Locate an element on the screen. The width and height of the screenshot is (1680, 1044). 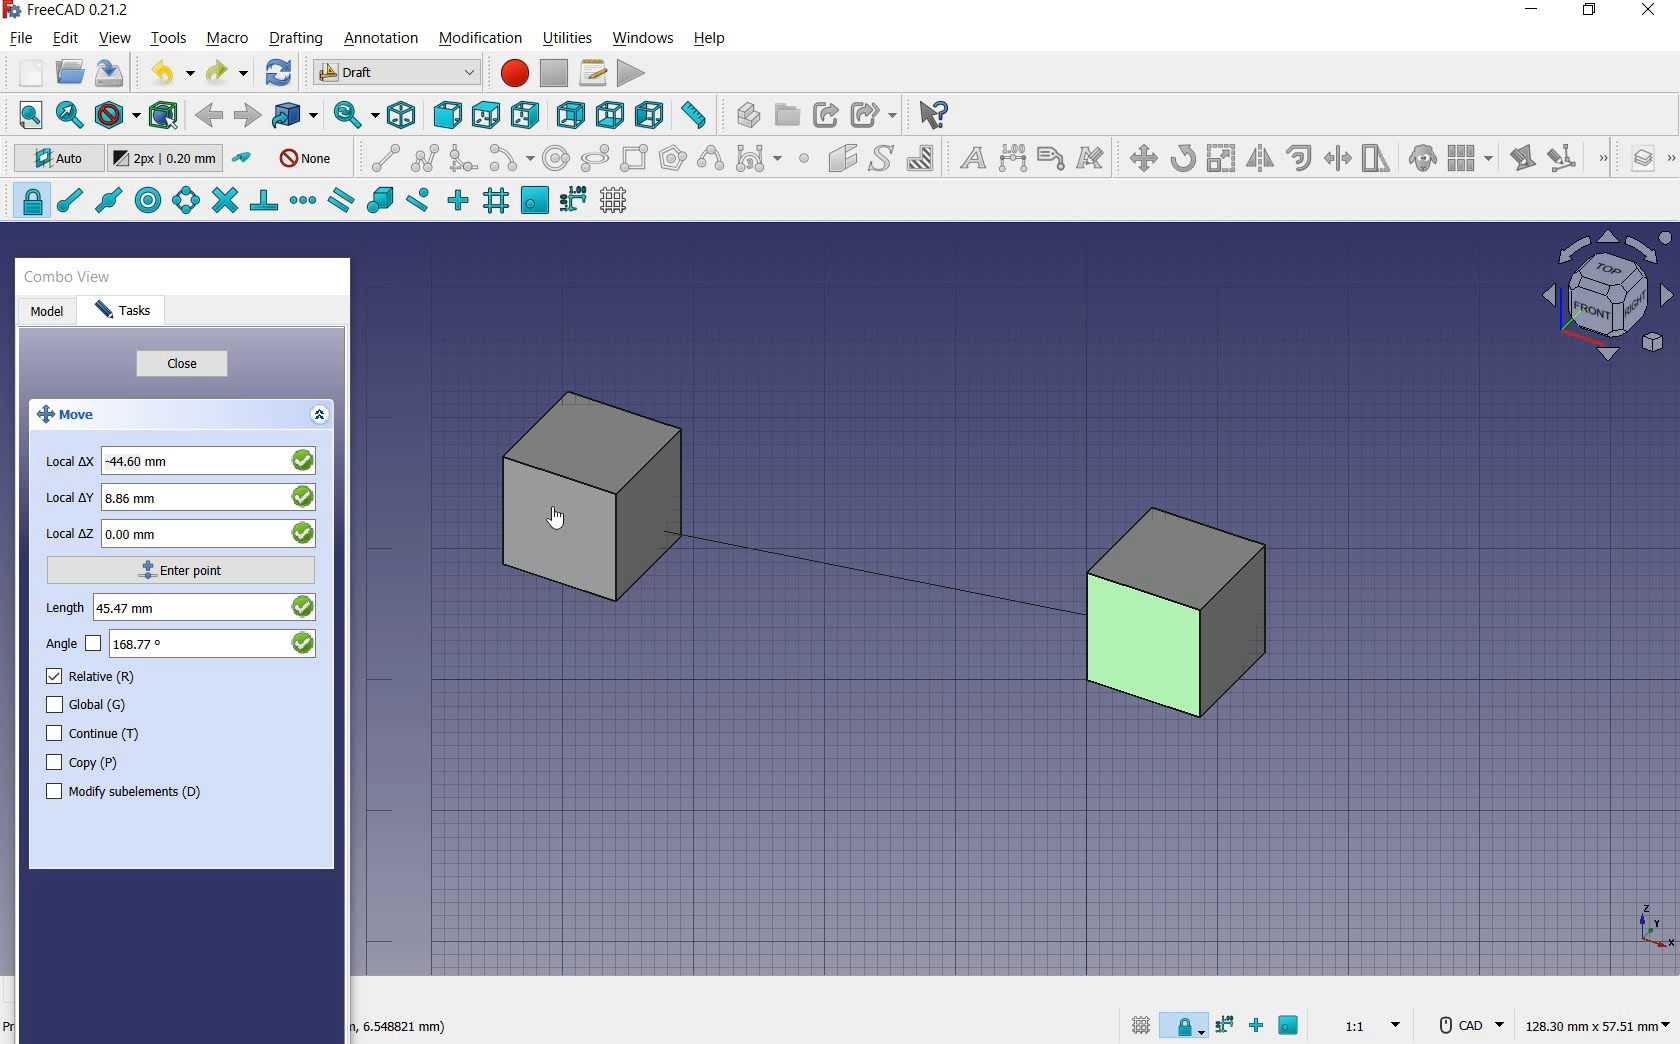
clone is located at coordinates (1423, 159).